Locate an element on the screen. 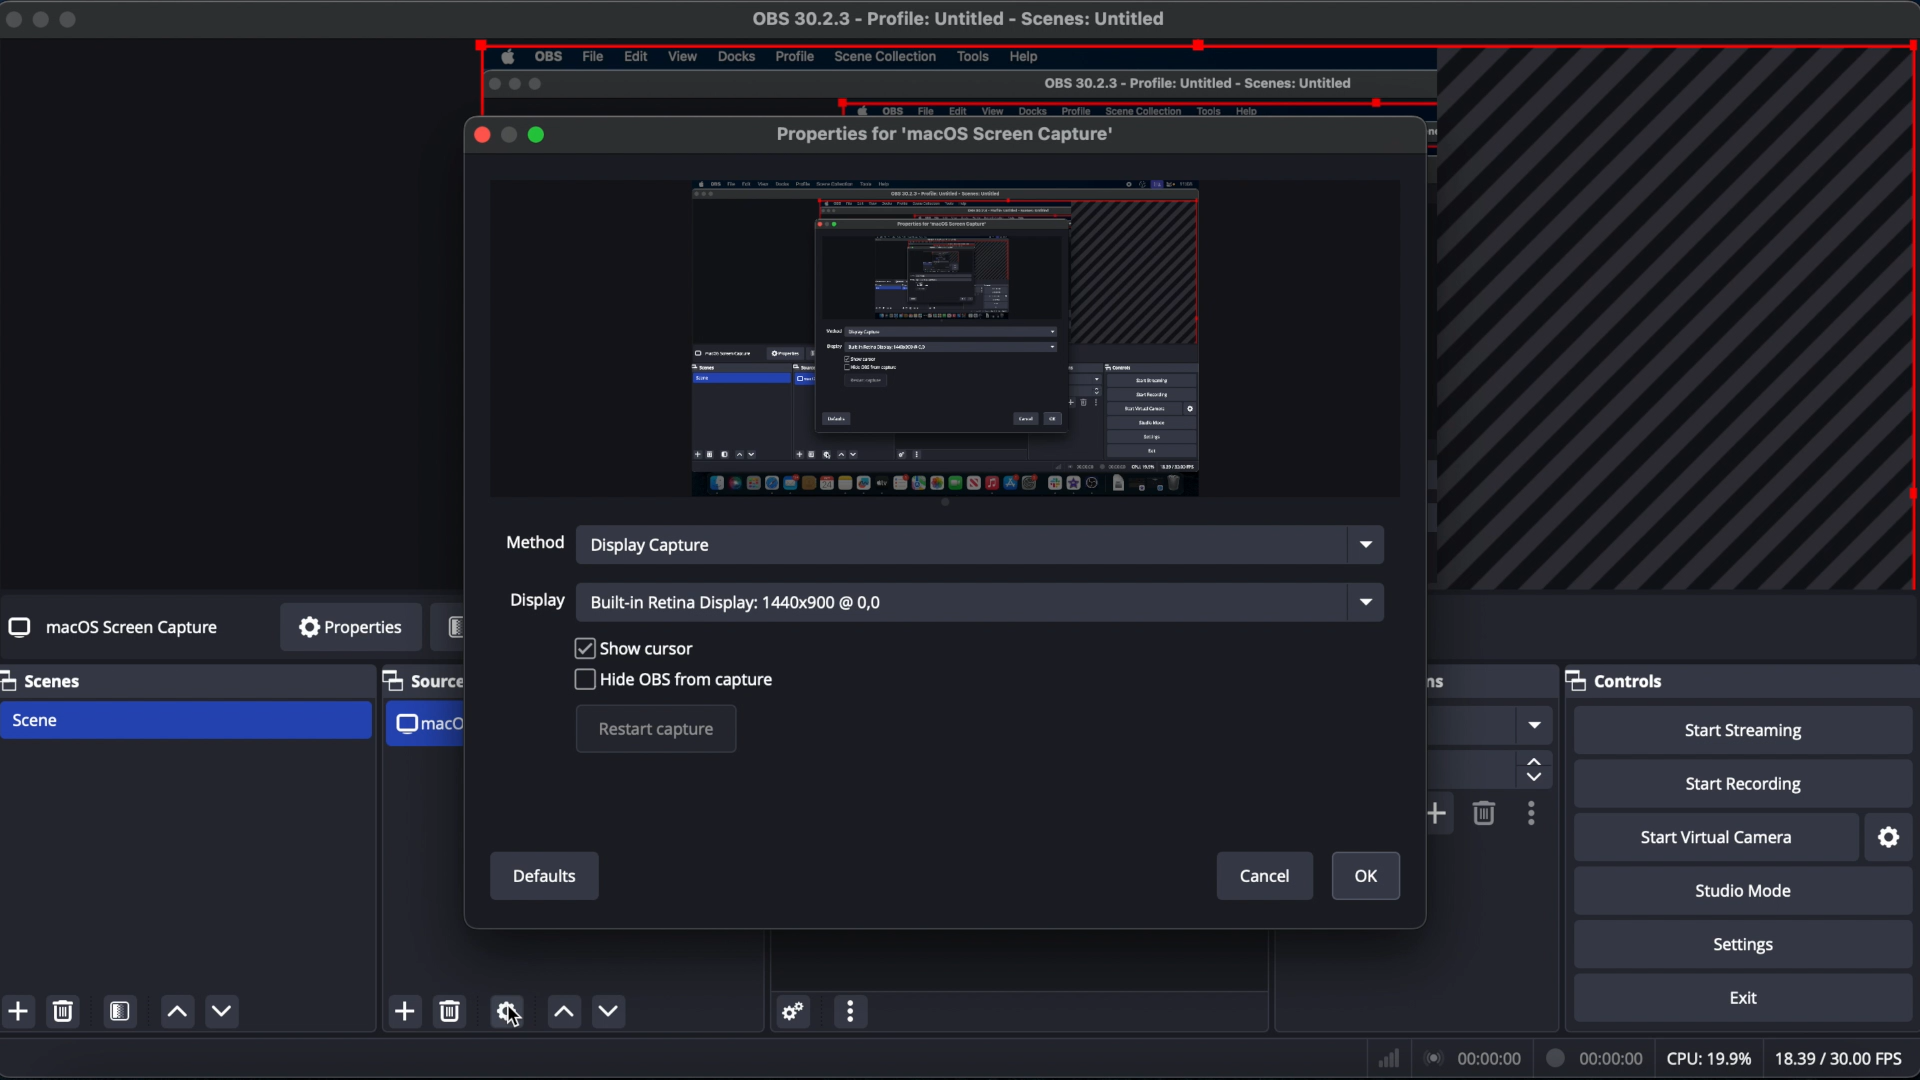 This screenshot has width=1920, height=1080. properties for 'macOS Screen Capture' is located at coordinates (947, 126).